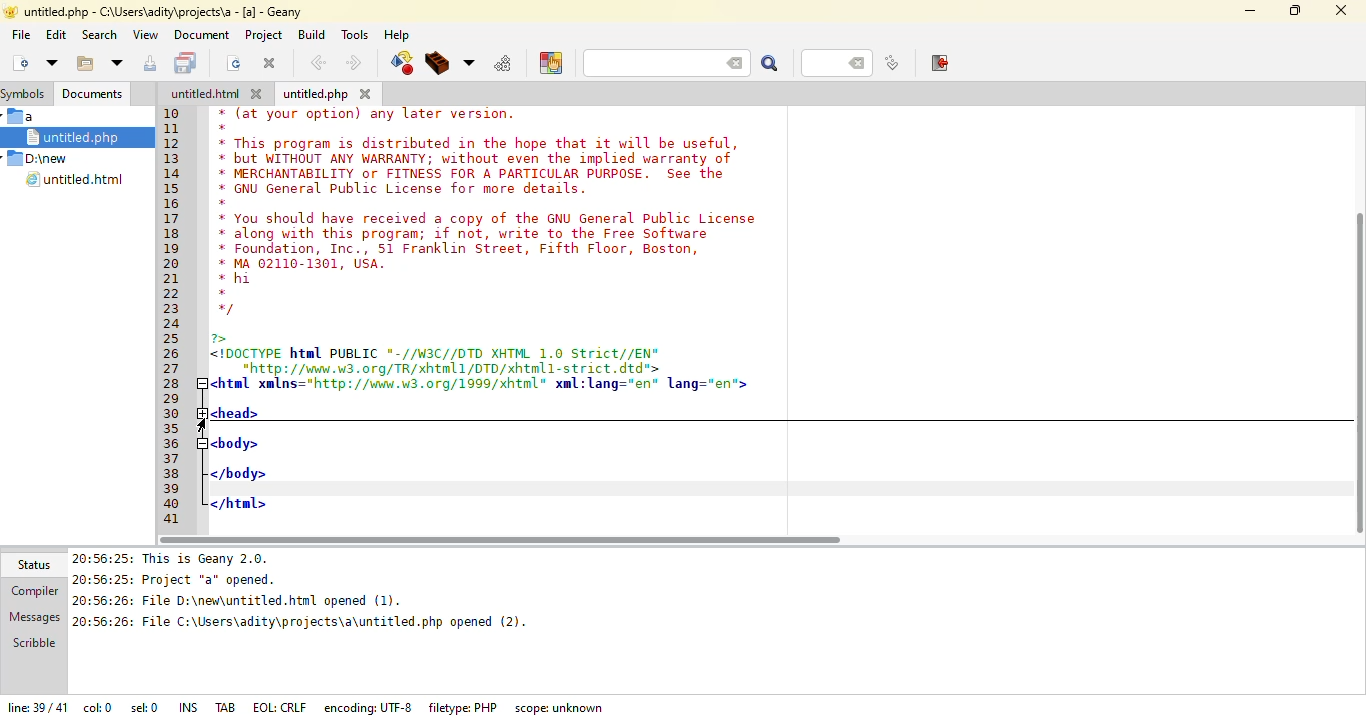  What do you see at coordinates (503, 312) in the screenshot?
I see `* (at your option) any later version.* This program is distributed in the hope that it will be useful,* but WITHOUT ANY WARRANTY; without even the implied warranty of* MERCHANTABILITY or FITNESS FOR A PARTICULAR PURPOSE. See the* GNU General Public License for more details.* You should have received a copy of the GNU General Public License* along with this program; if not, write to the Free Software* Foundation, Inc., 51 Franklin Street, Fifth Floor, Boston,* MA 02110-1301, USA.* hi*1DOCTYPE html PUBLIC *-//W3C//DTD XHTML 1.0 Strict//EN"*http://waw.w3.org/TR/xhtml1/DTD/xhtnl1-s trict. dtd">html xmlns="http://unnv.u3.0rg/1999/xhtnl" xal:lang="en" lang="en">headbody>/body>/html>` at bounding box center [503, 312].